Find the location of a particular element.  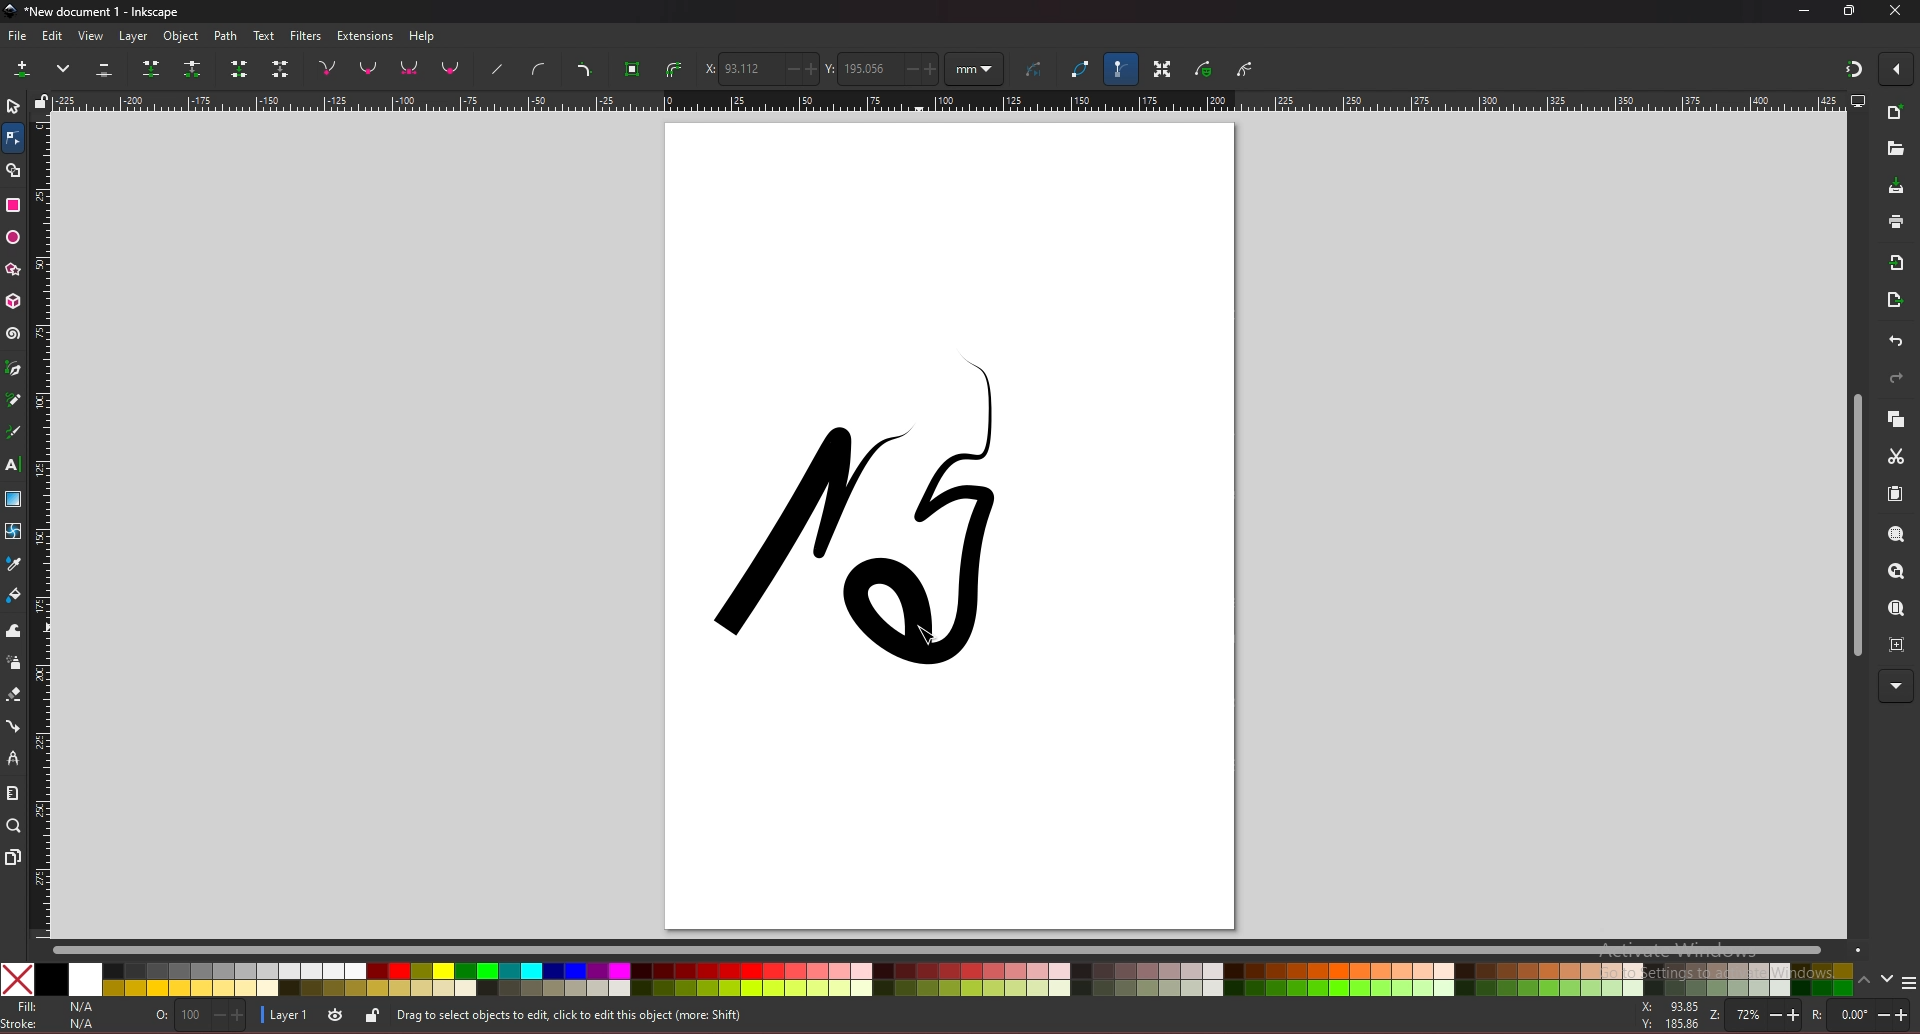

zoom centre page is located at coordinates (1897, 644).